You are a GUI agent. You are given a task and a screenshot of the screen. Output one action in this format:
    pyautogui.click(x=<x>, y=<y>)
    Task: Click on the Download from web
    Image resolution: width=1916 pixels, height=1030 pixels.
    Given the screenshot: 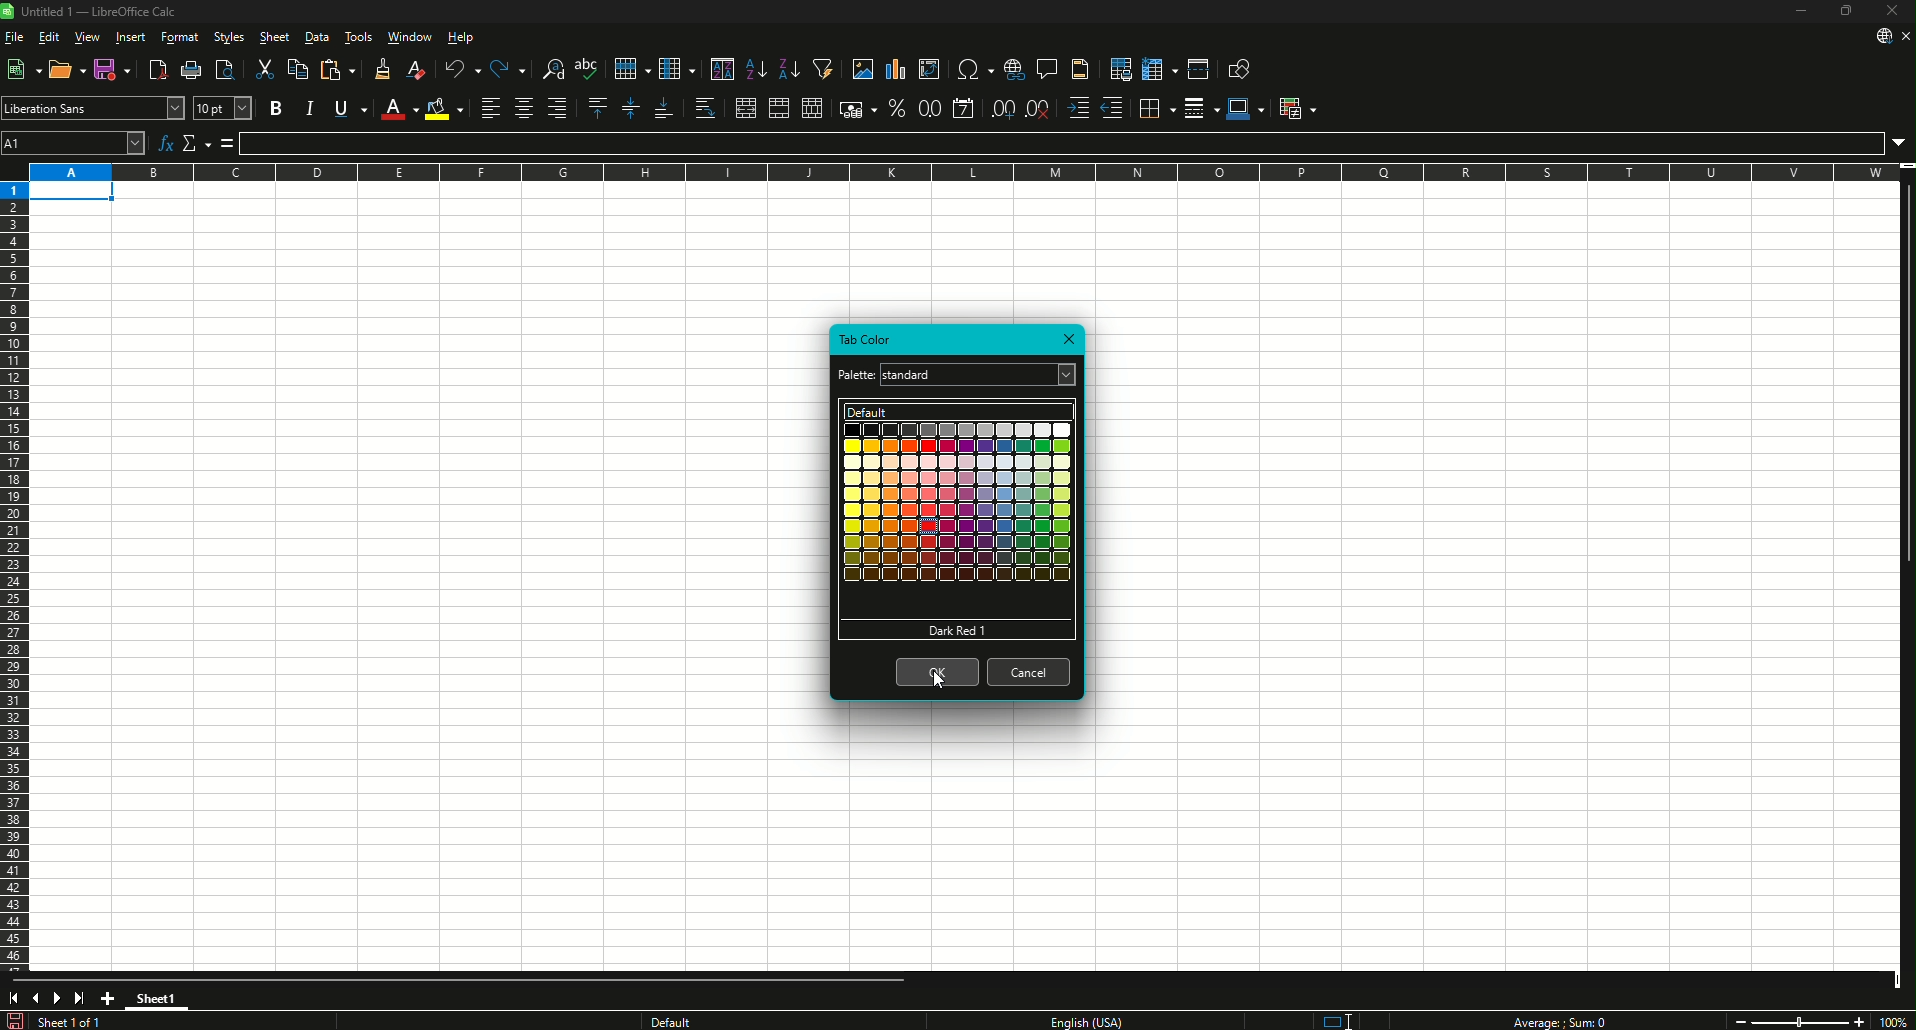 What is the action you would take?
    pyautogui.click(x=1883, y=36)
    